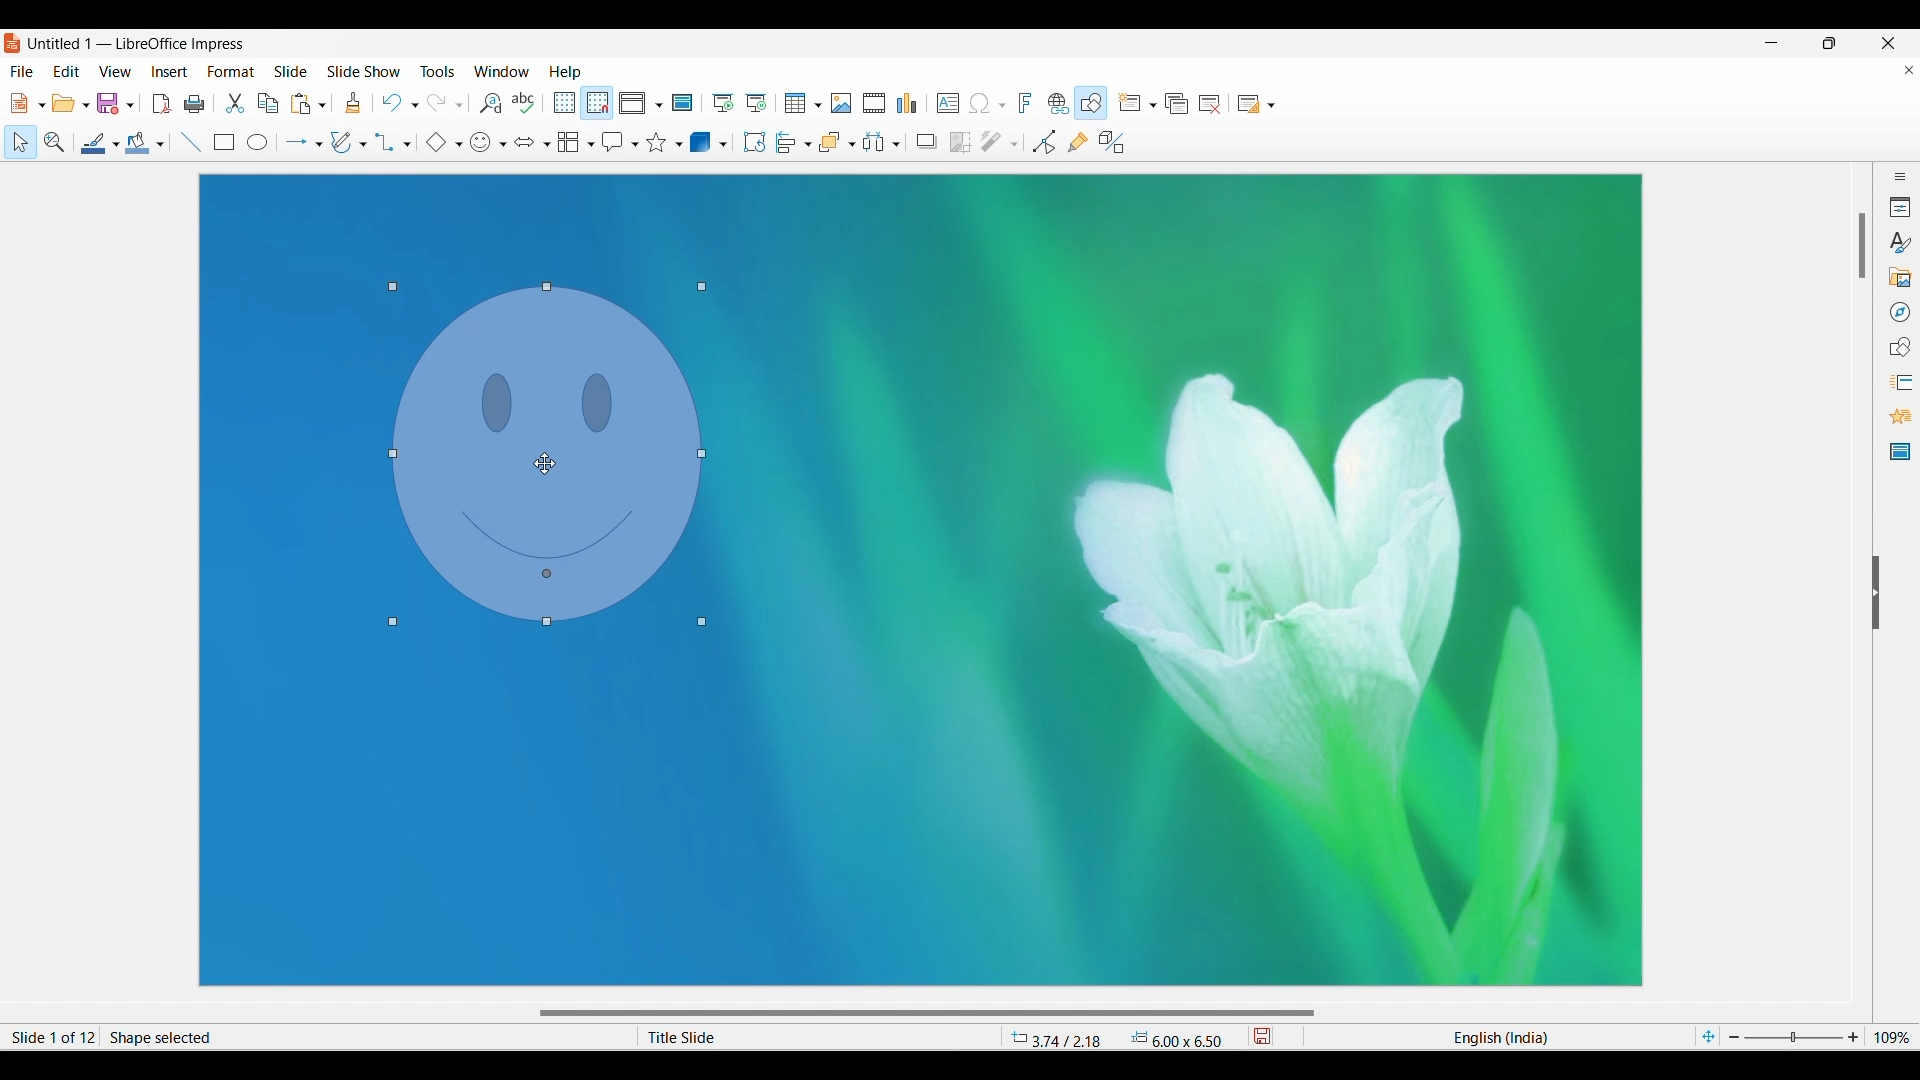 Image resolution: width=1920 pixels, height=1080 pixels. What do you see at coordinates (66, 70) in the screenshot?
I see `Edit` at bounding box center [66, 70].